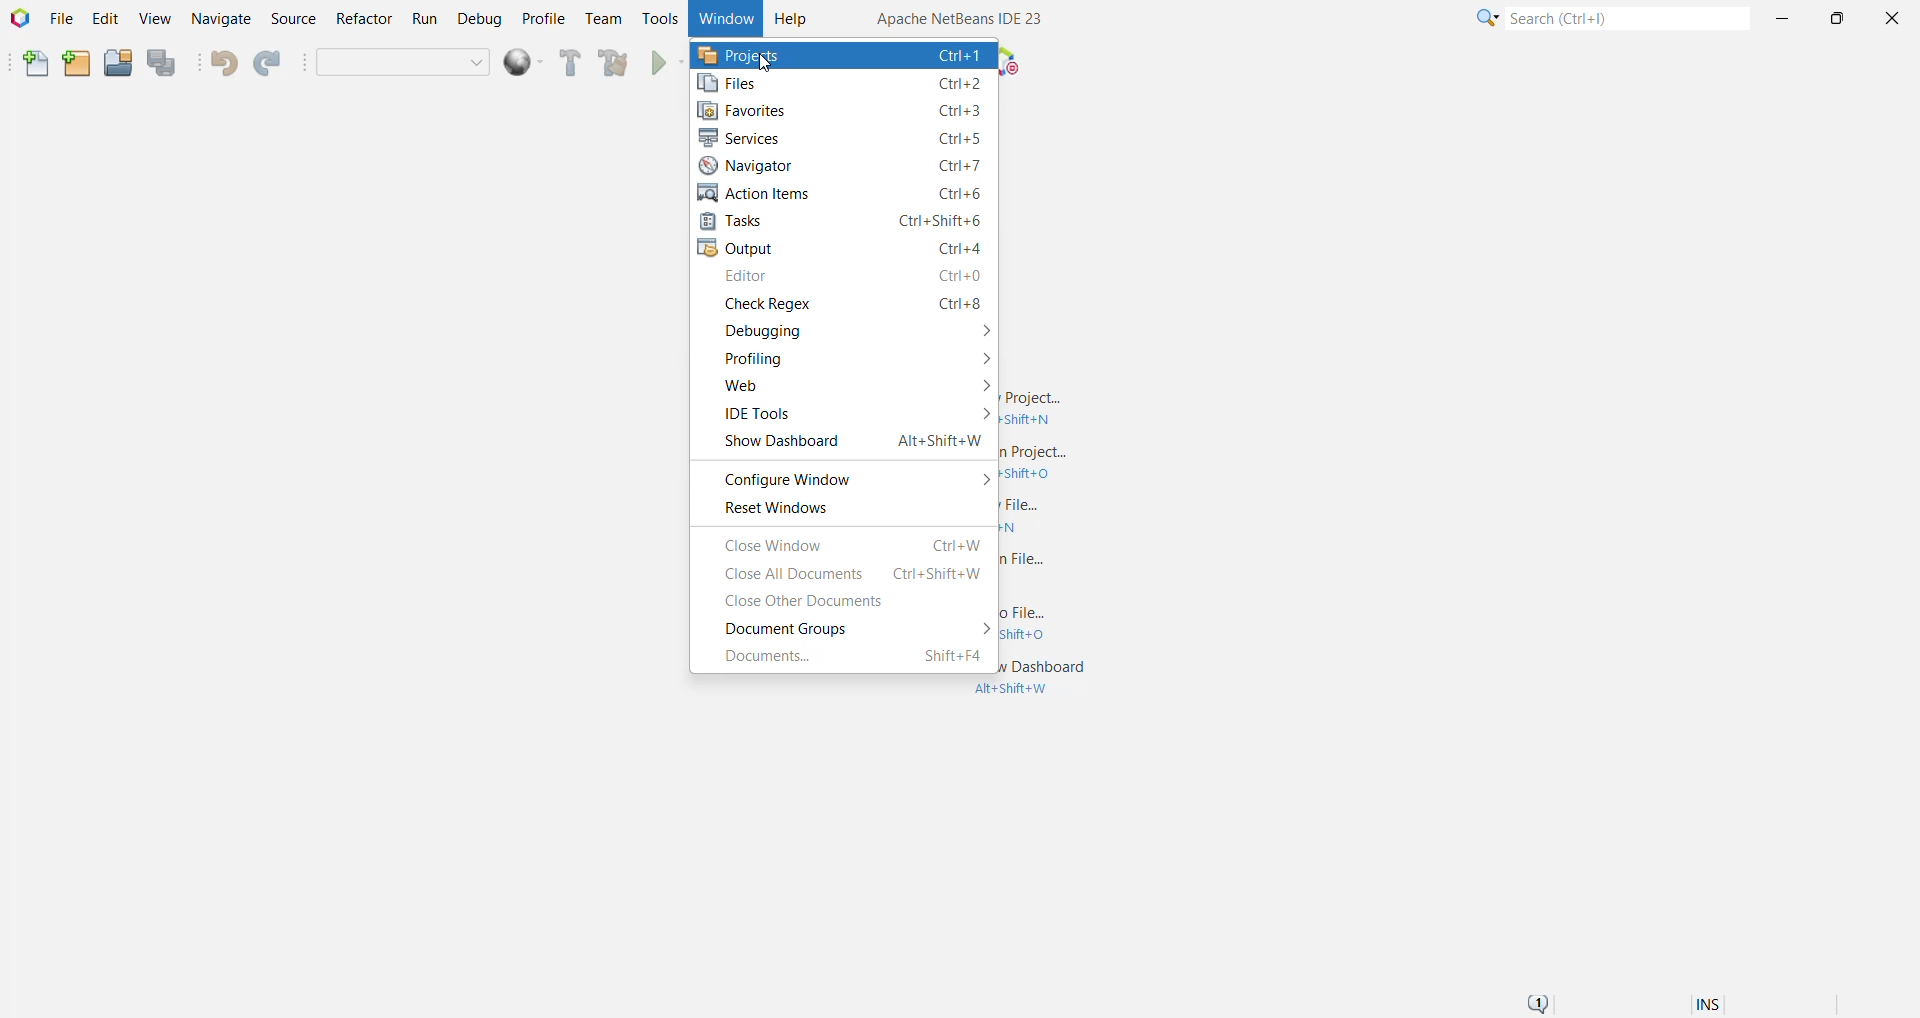 This screenshot has width=1920, height=1018. What do you see at coordinates (74, 63) in the screenshot?
I see `New Project` at bounding box center [74, 63].